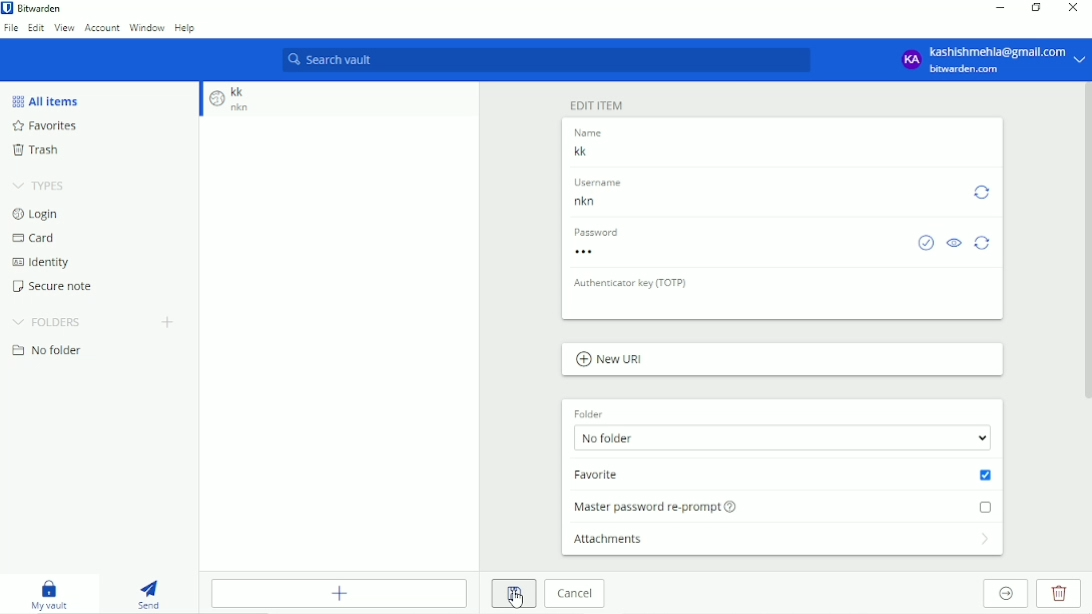 The height and width of the screenshot is (614, 1092). Describe the element at coordinates (1004, 593) in the screenshot. I see `Move to organization` at that location.